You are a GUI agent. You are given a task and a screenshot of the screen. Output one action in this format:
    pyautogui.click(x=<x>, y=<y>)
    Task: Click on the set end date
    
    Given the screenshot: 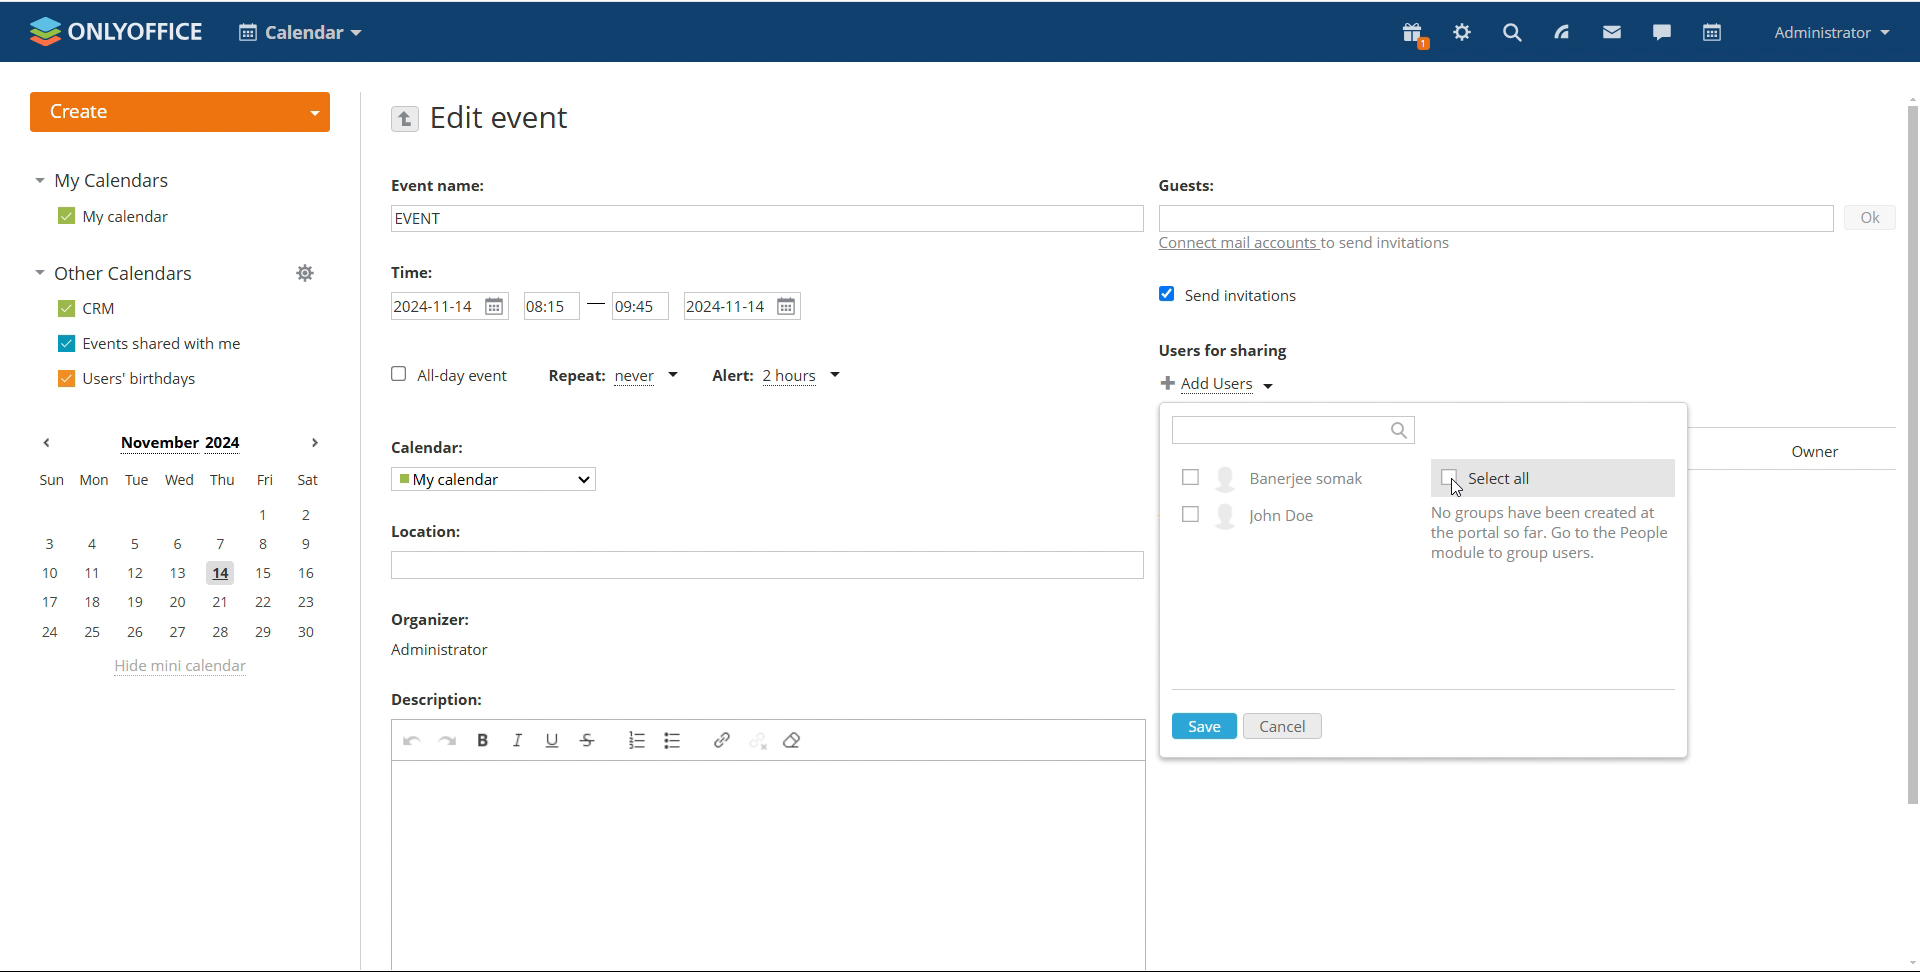 What is the action you would take?
    pyautogui.click(x=743, y=306)
    